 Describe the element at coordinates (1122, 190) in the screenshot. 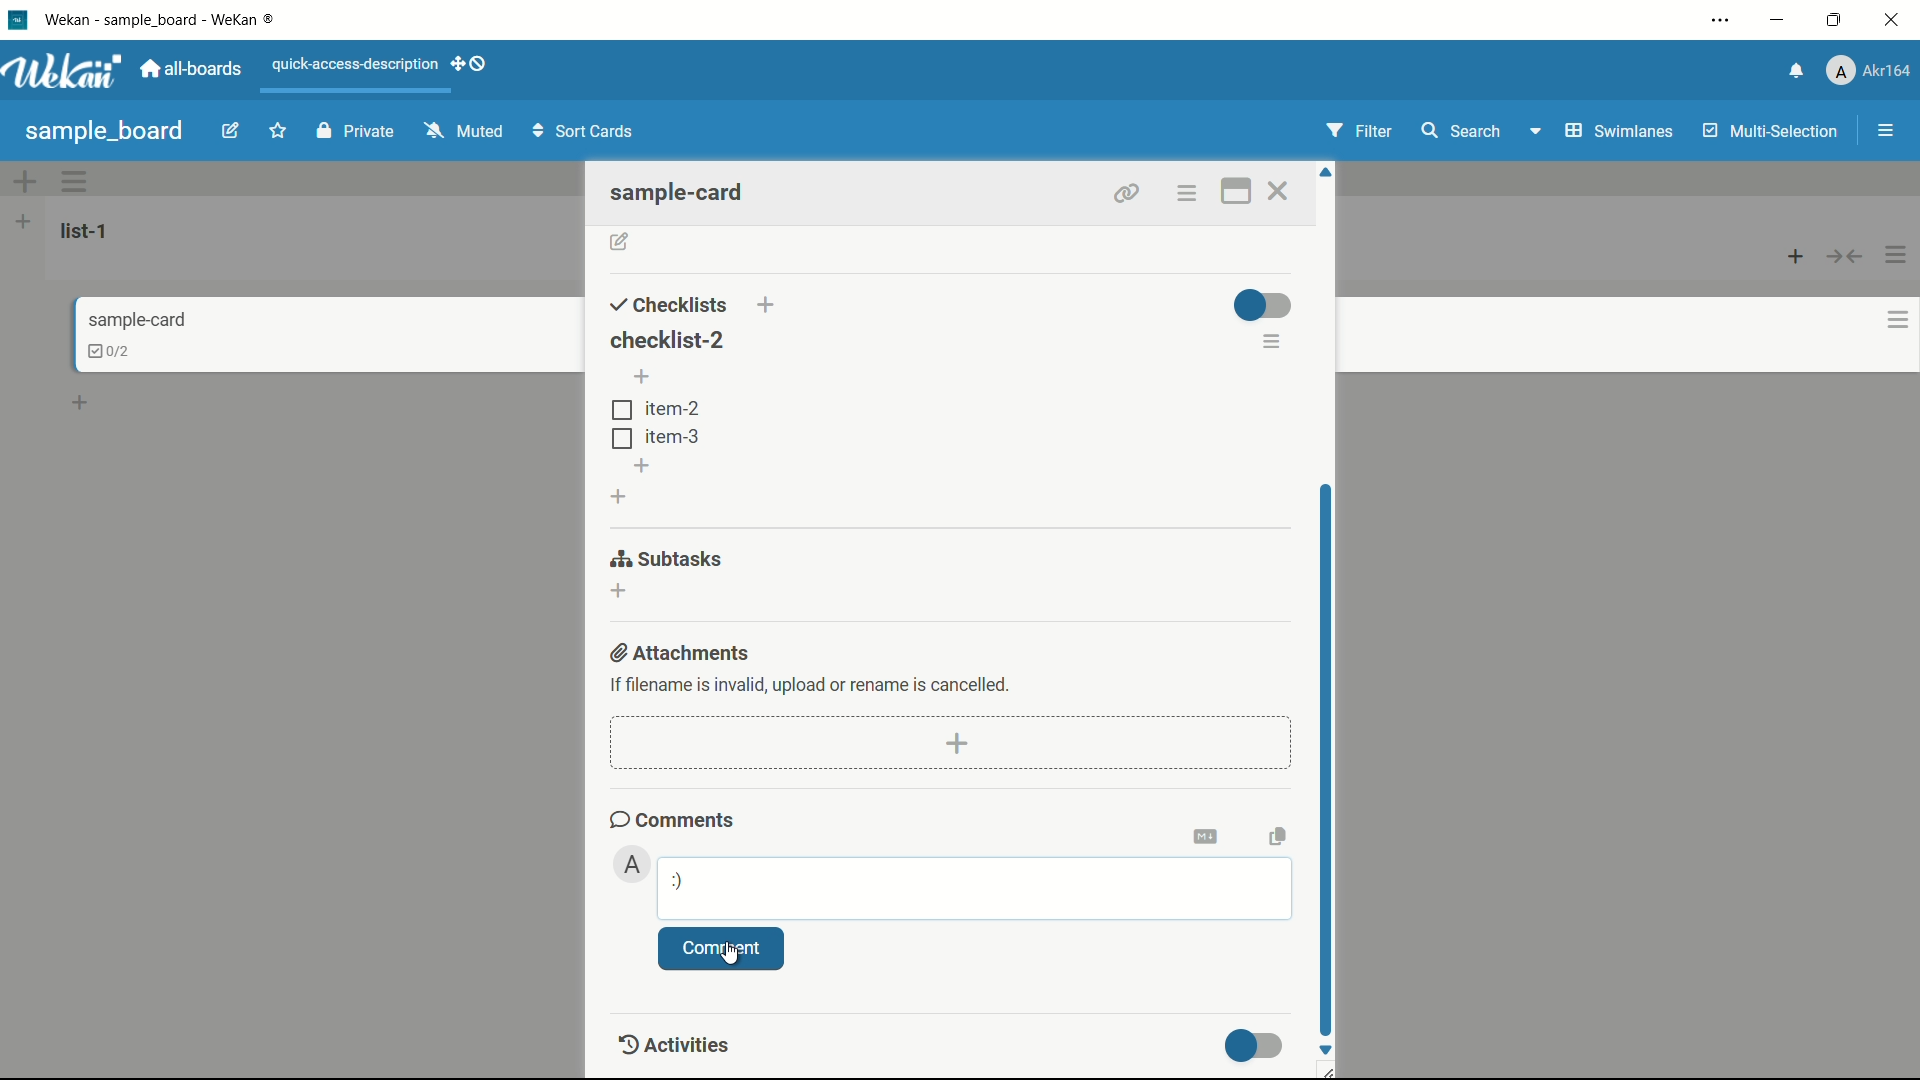

I see `link` at that location.